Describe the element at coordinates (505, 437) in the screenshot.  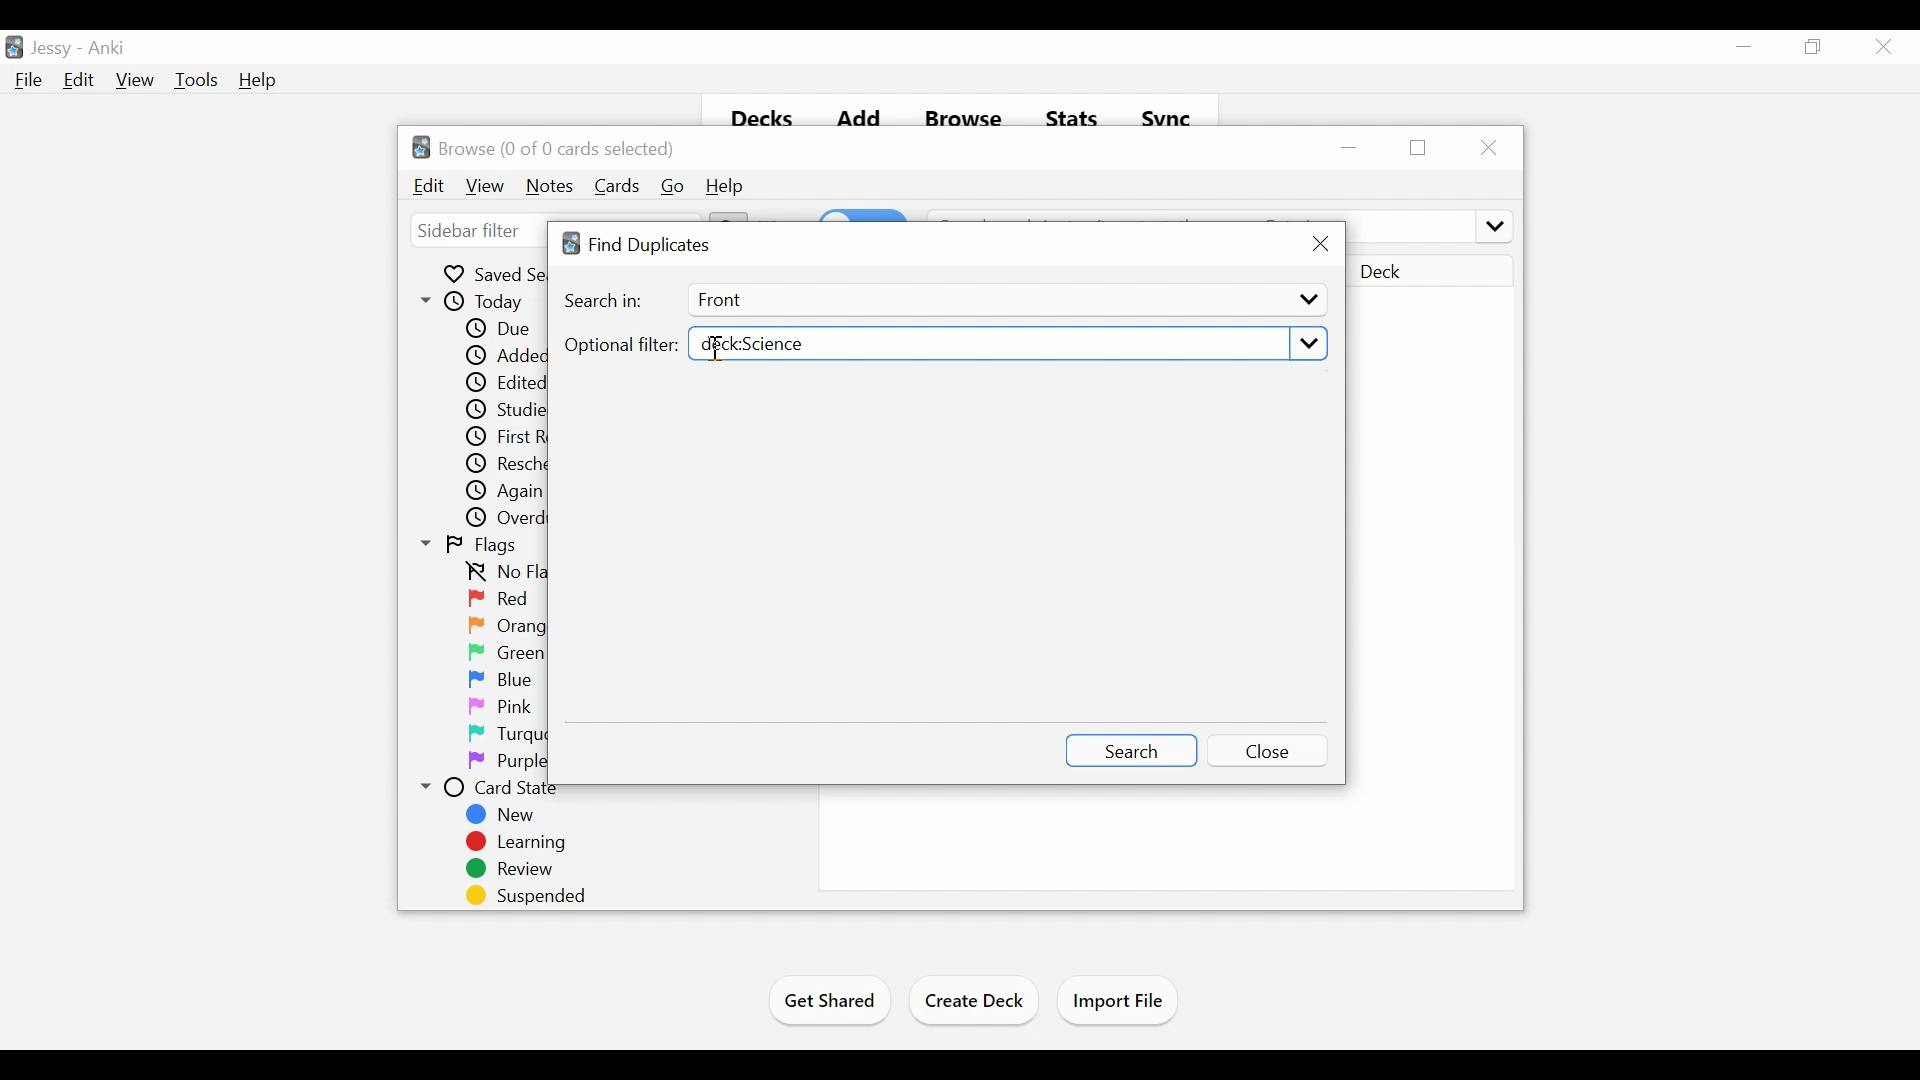
I see `First Review` at that location.